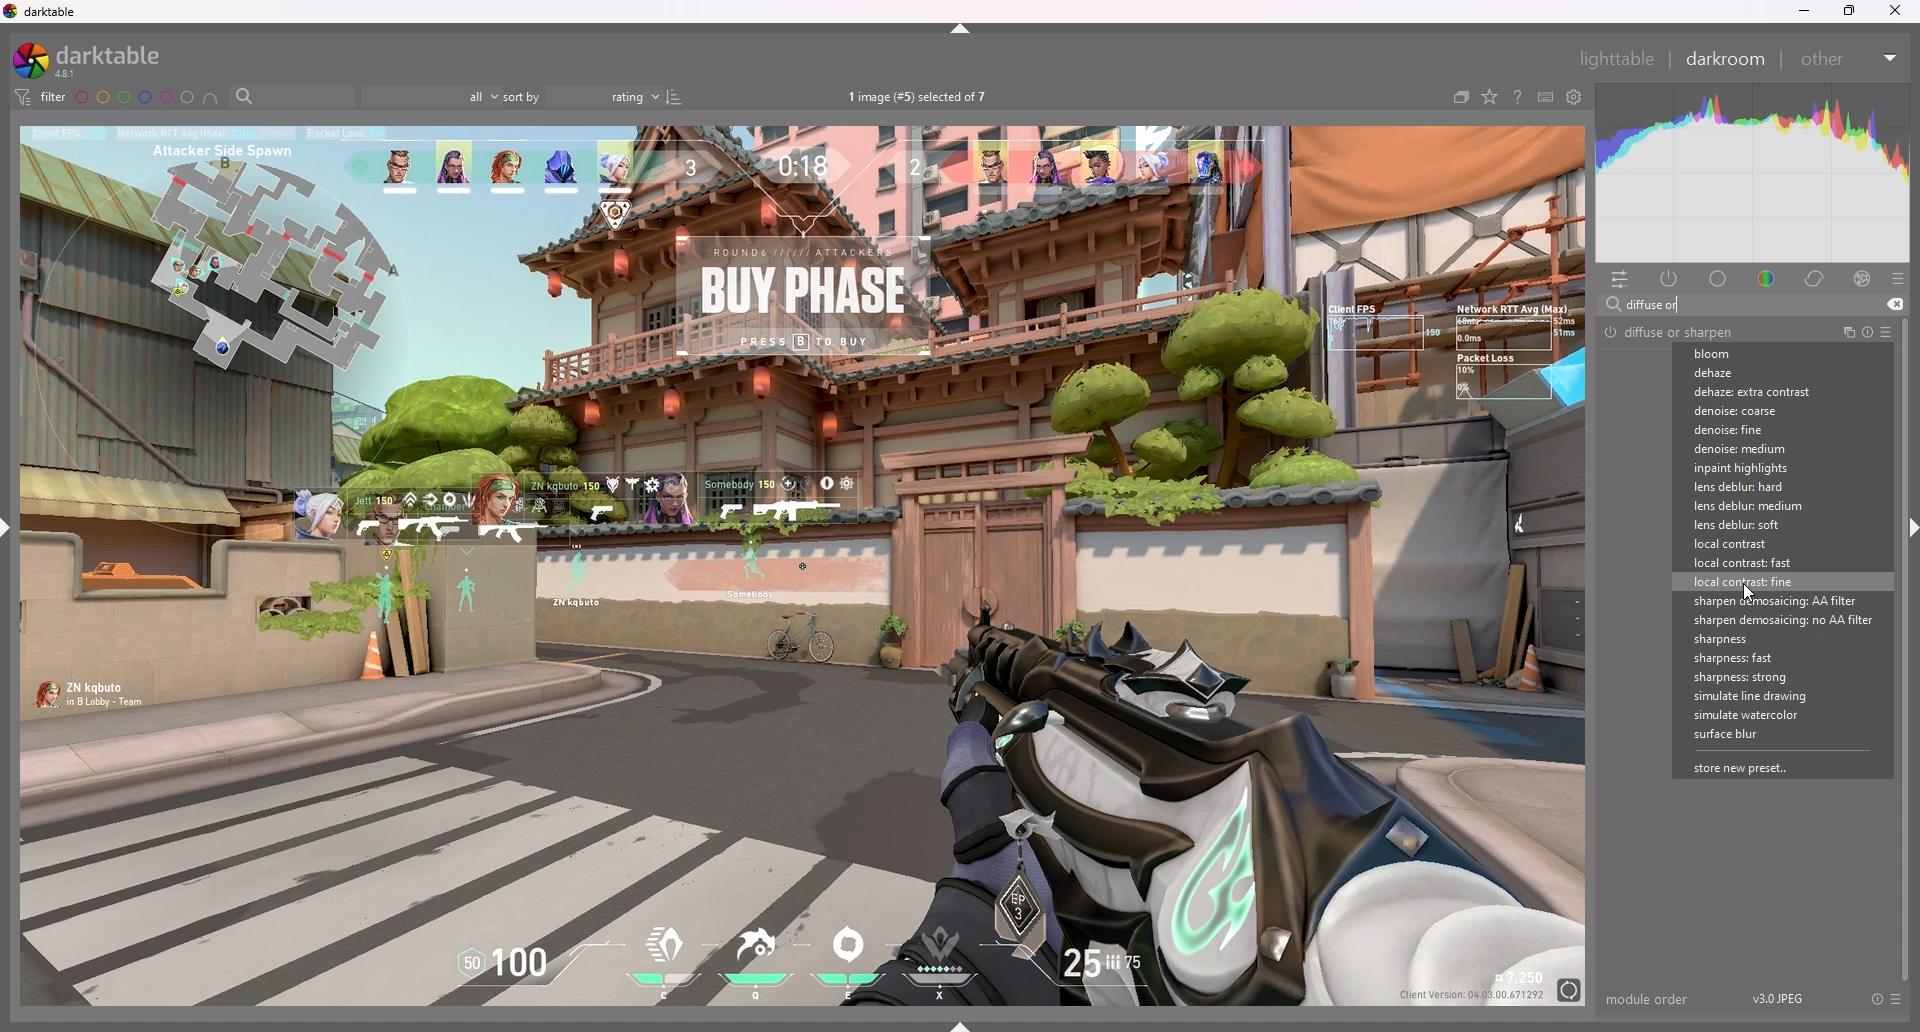 The image size is (1920, 1032). What do you see at coordinates (1764, 430) in the screenshot?
I see `denoise fine` at bounding box center [1764, 430].